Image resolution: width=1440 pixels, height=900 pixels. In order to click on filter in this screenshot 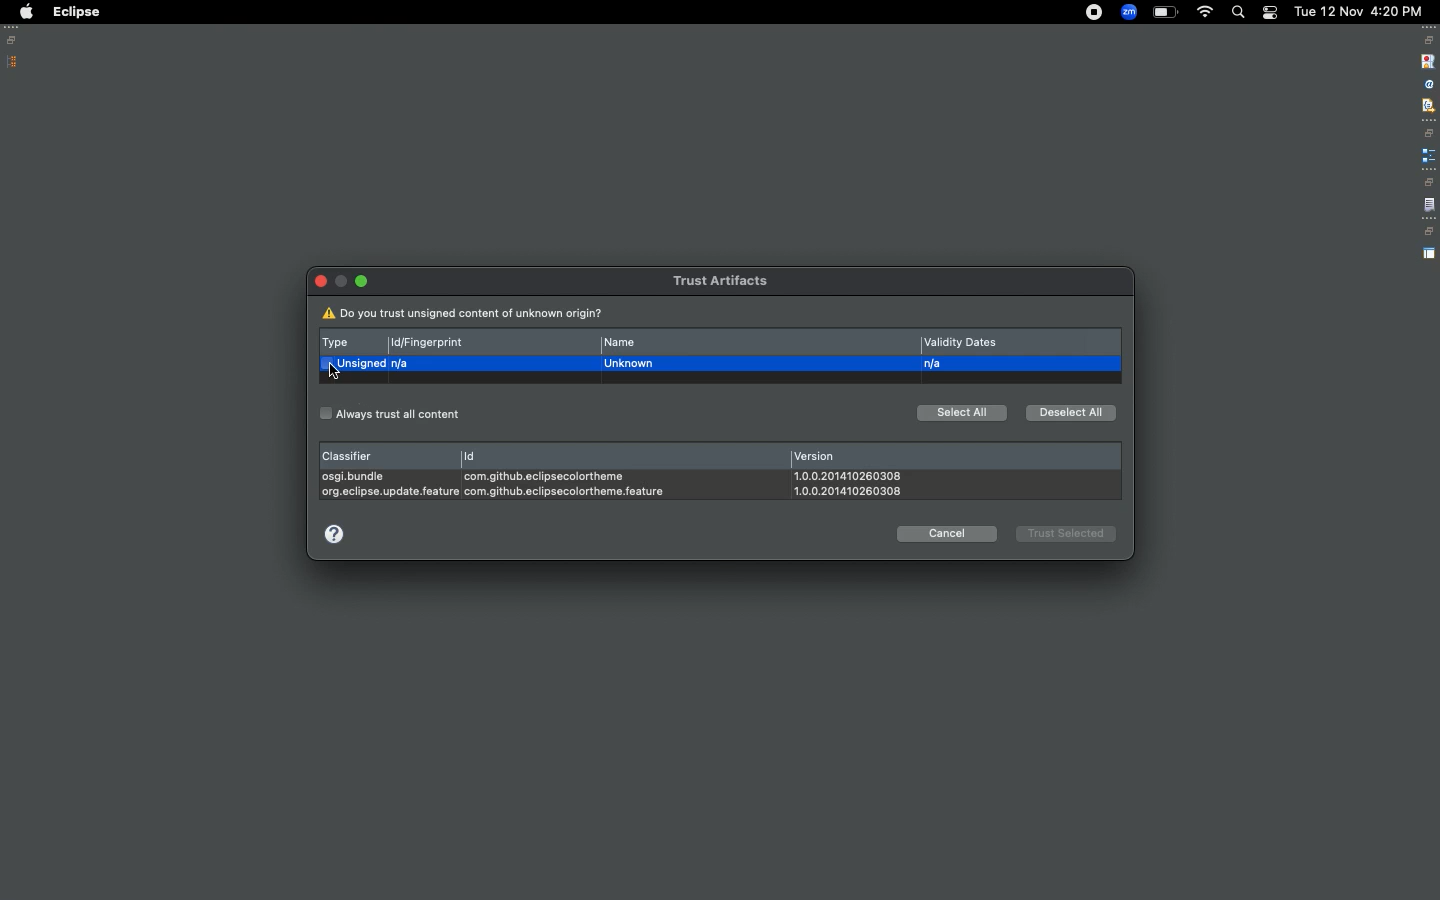, I will do `click(1427, 105)`.